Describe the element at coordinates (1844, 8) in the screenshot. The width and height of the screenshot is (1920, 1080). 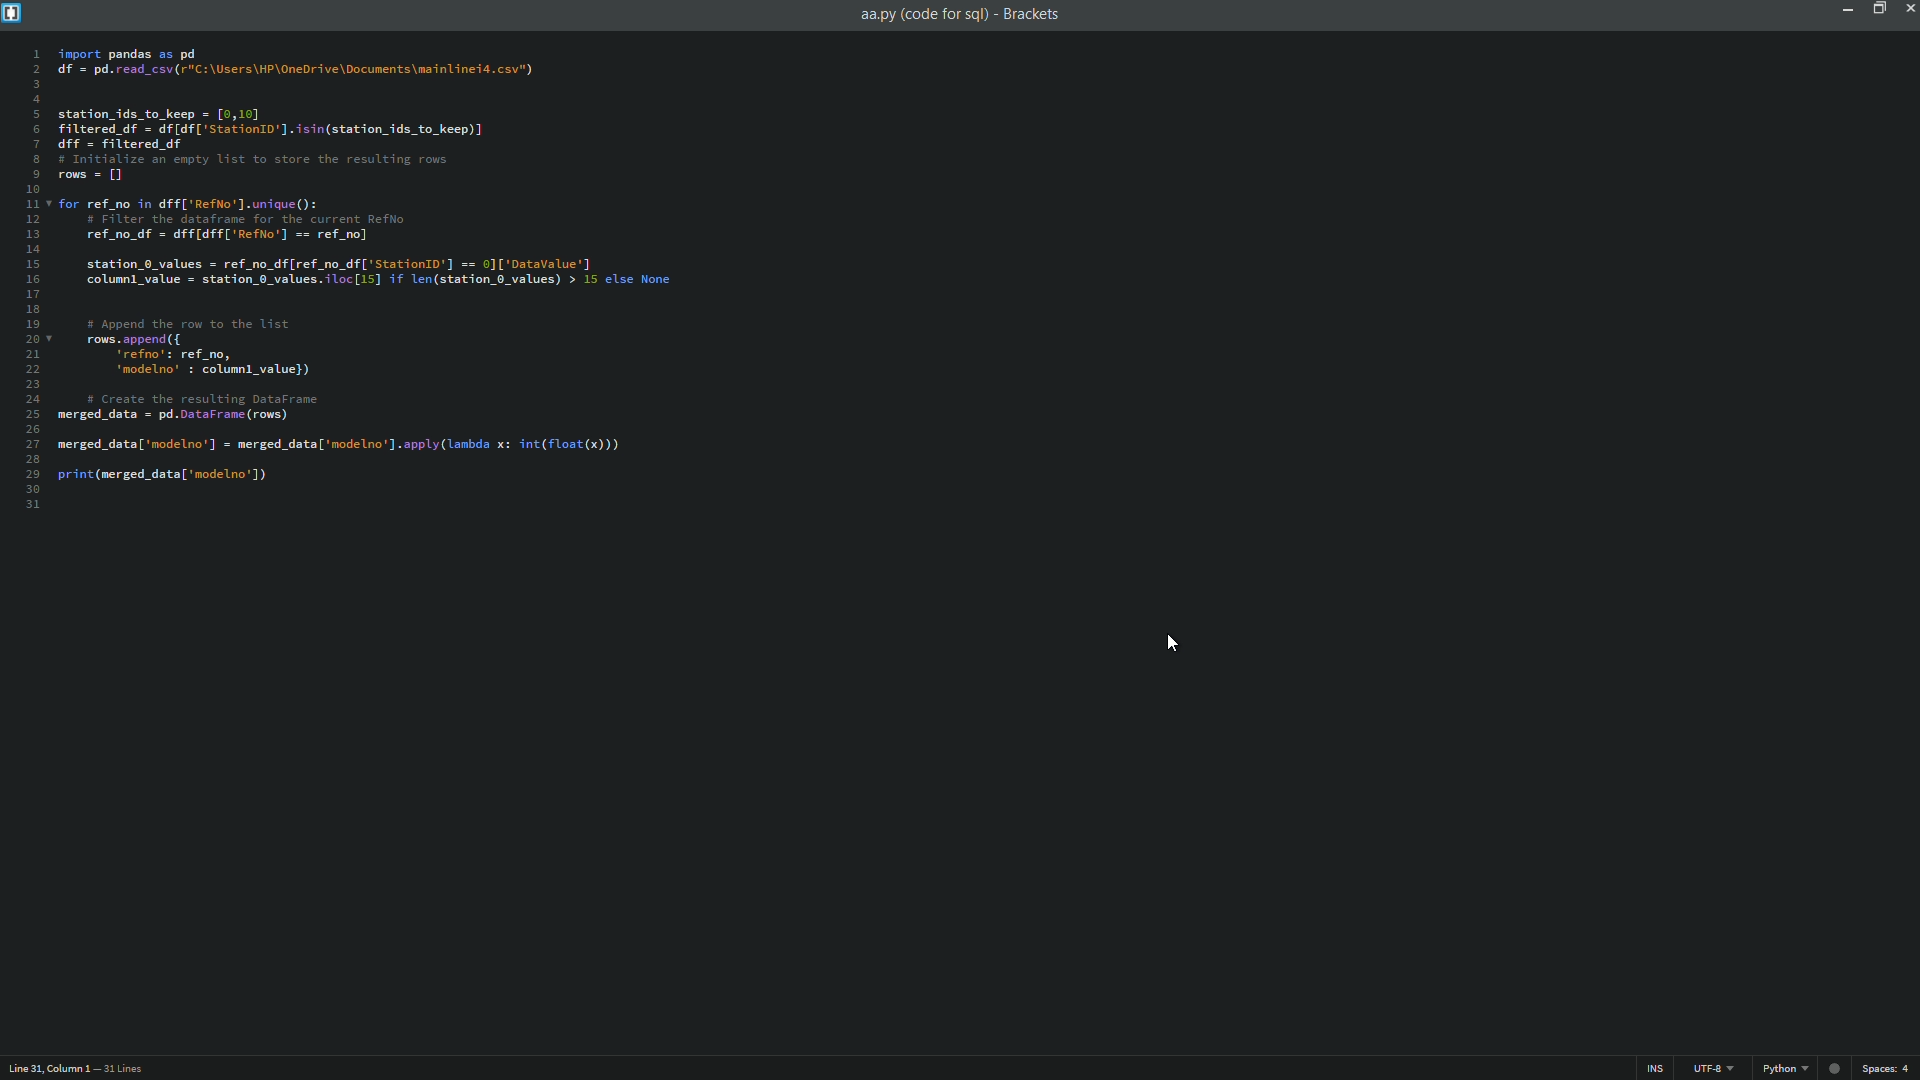
I see `minimize` at that location.